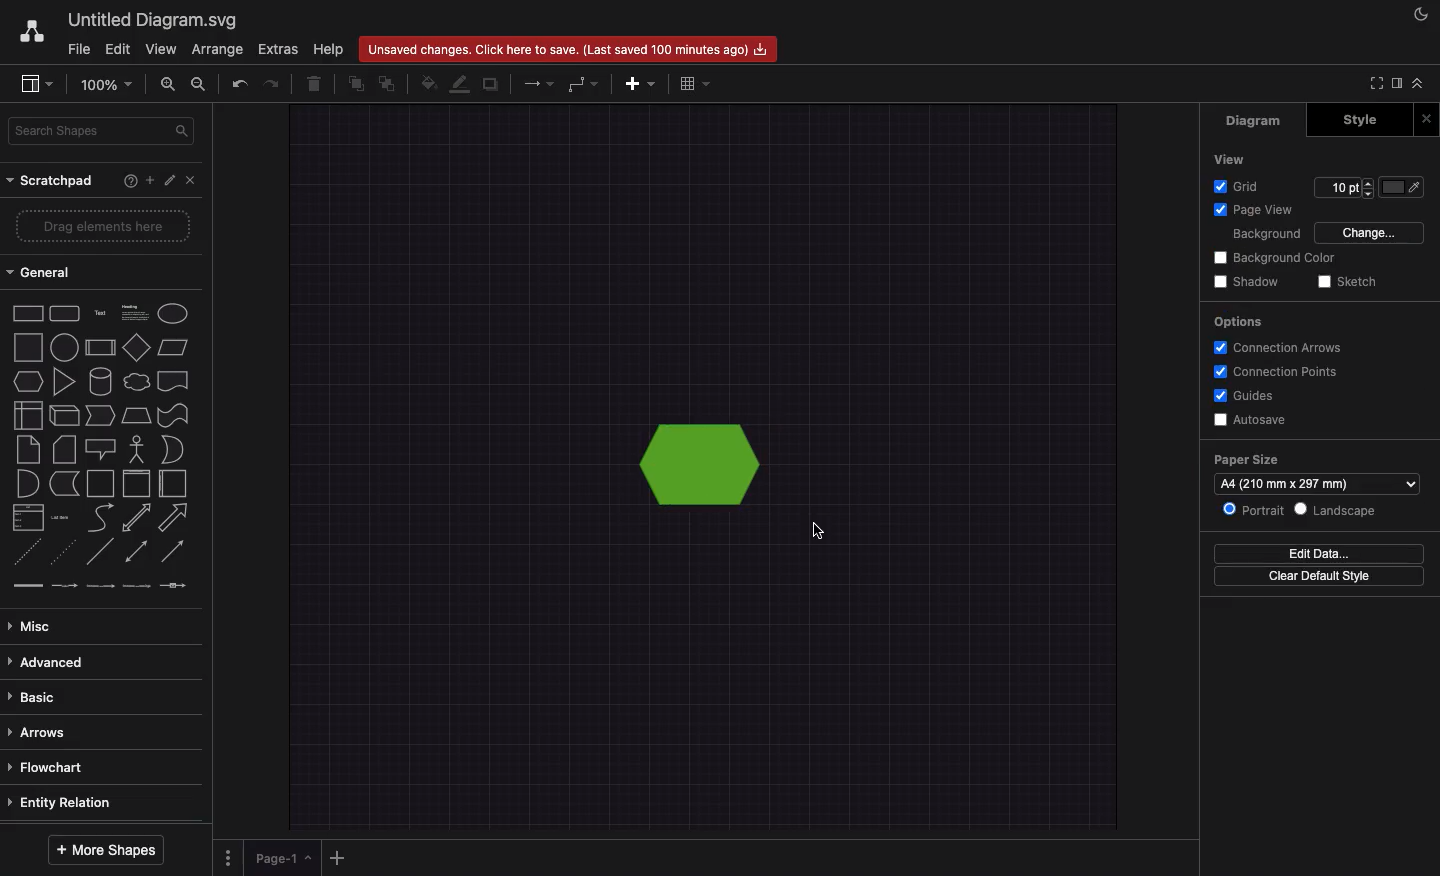 Image resolution: width=1440 pixels, height=876 pixels. What do you see at coordinates (1277, 256) in the screenshot?
I see `Background color` at bounding box center [1277, 256].